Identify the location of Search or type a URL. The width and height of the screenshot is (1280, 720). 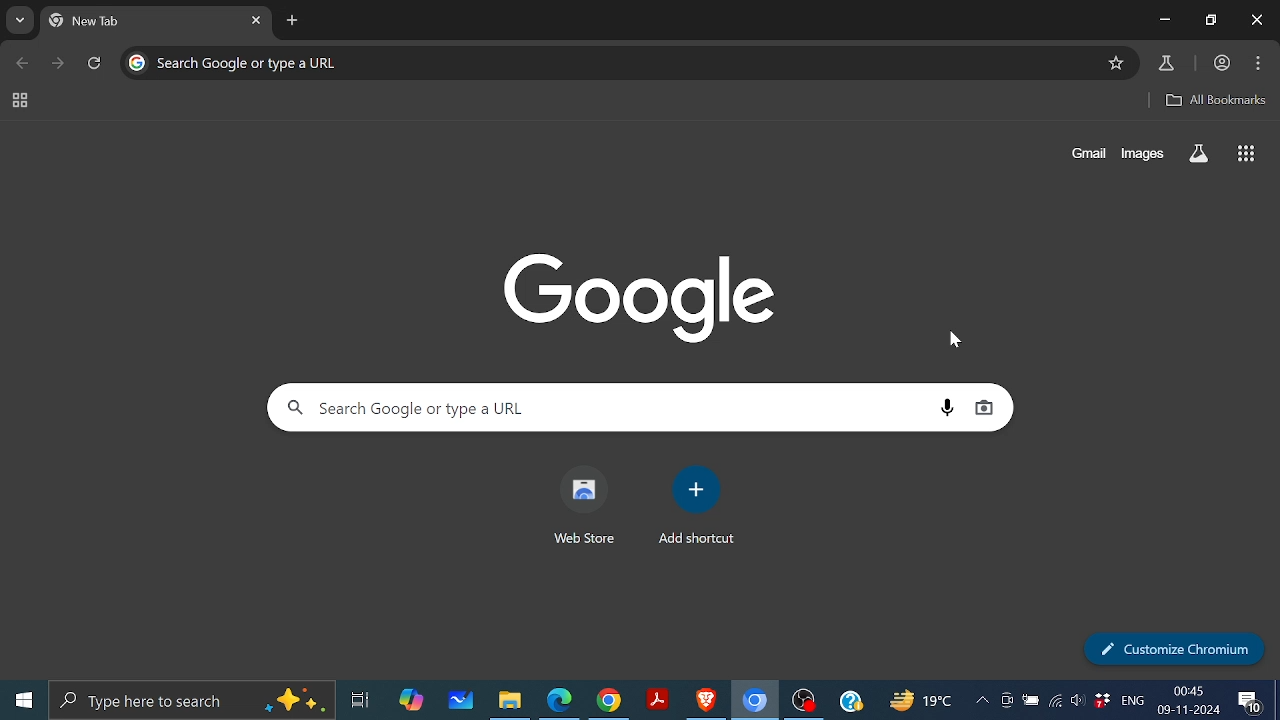
(351, 64).